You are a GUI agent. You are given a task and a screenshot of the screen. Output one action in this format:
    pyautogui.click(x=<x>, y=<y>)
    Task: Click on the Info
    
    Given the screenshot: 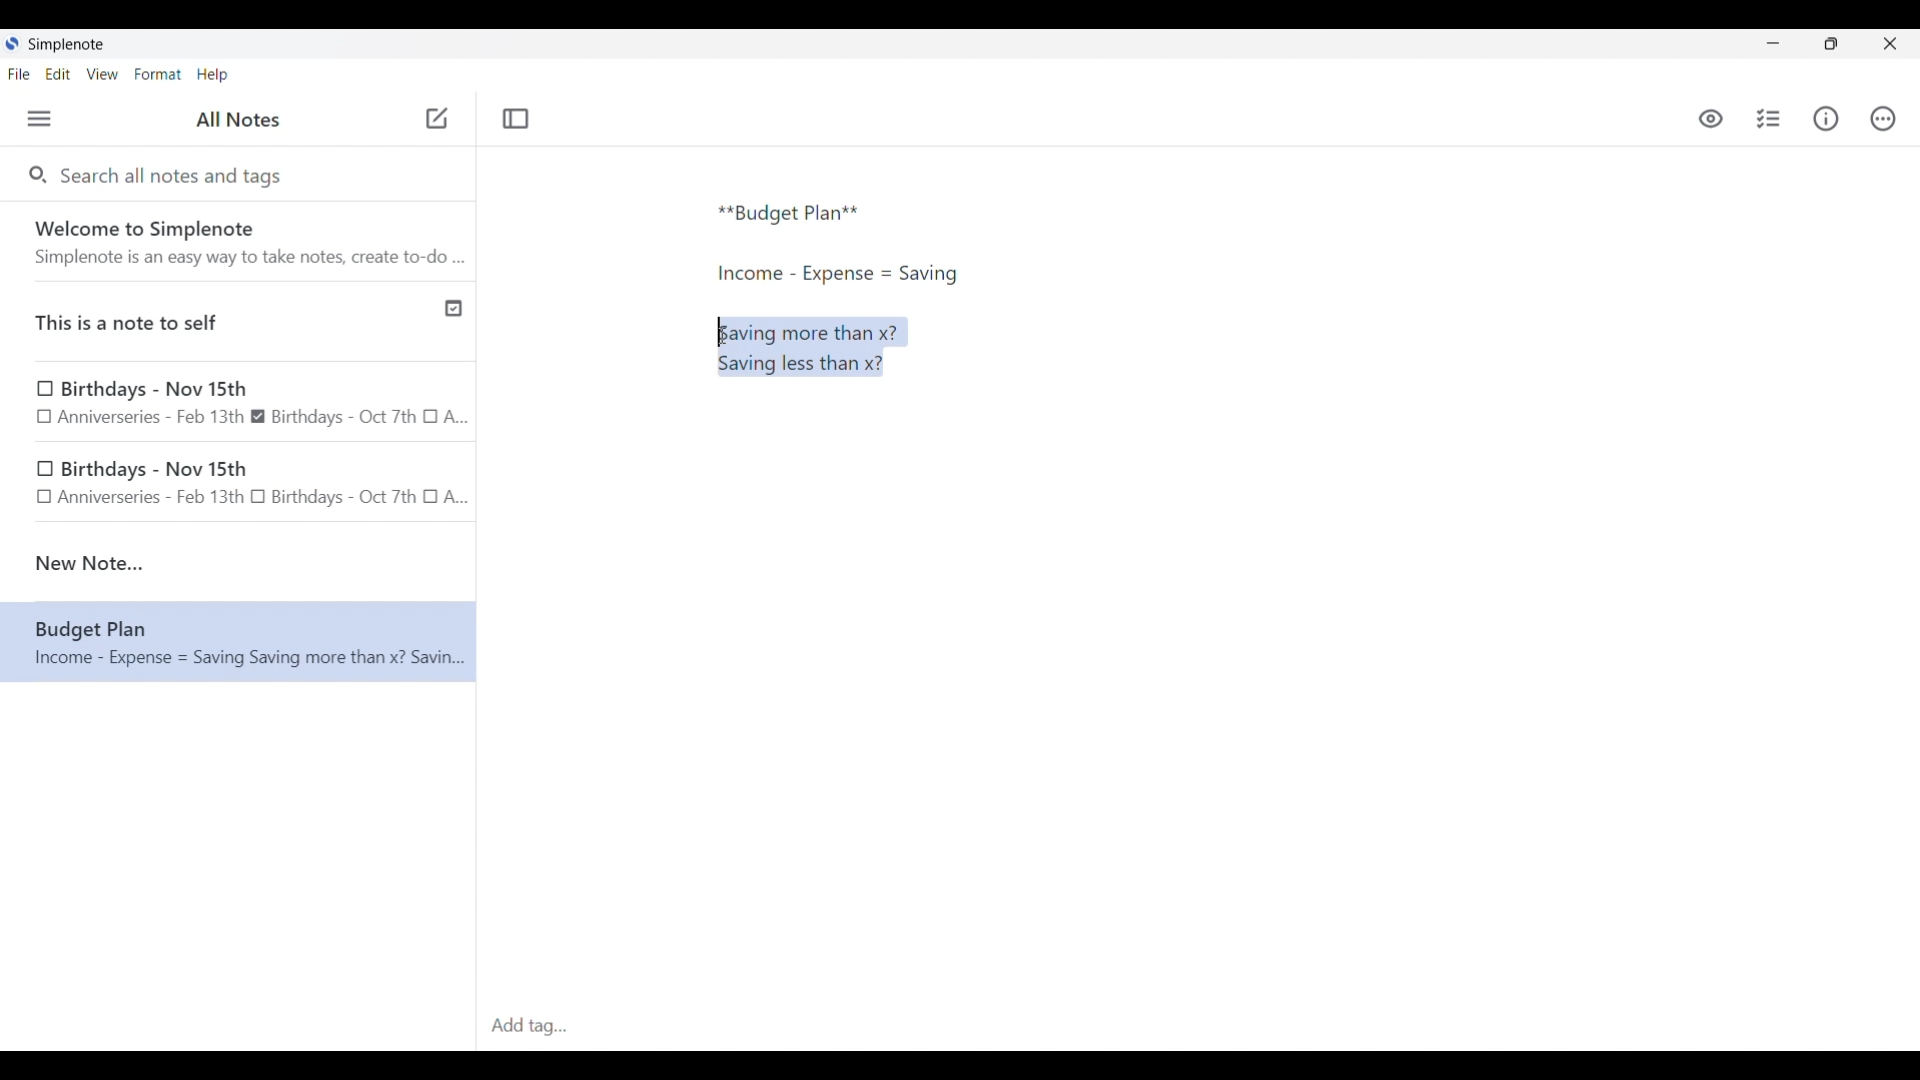 What is the action you would take?
    pyautogui.click(x=1826, y=118)
    